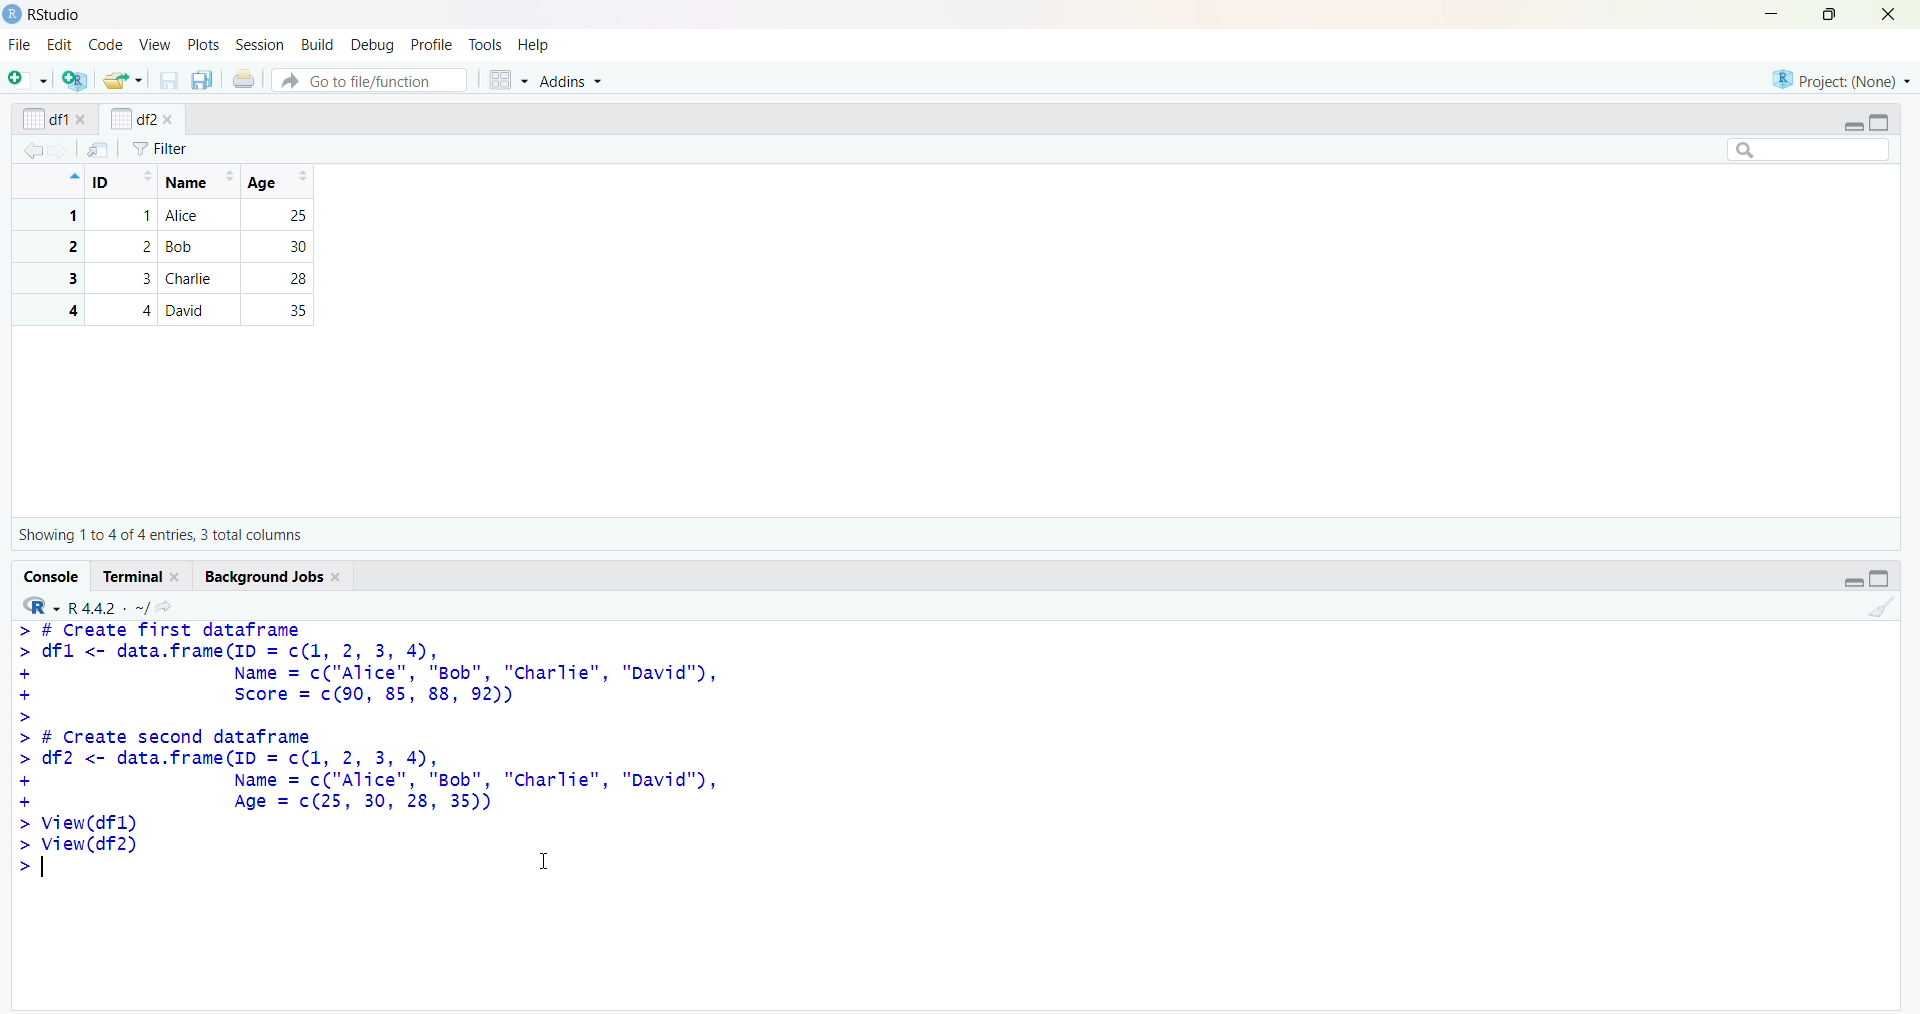 This screenshot has height=1014, width=1920. I want to click on age, so click(282, 182).